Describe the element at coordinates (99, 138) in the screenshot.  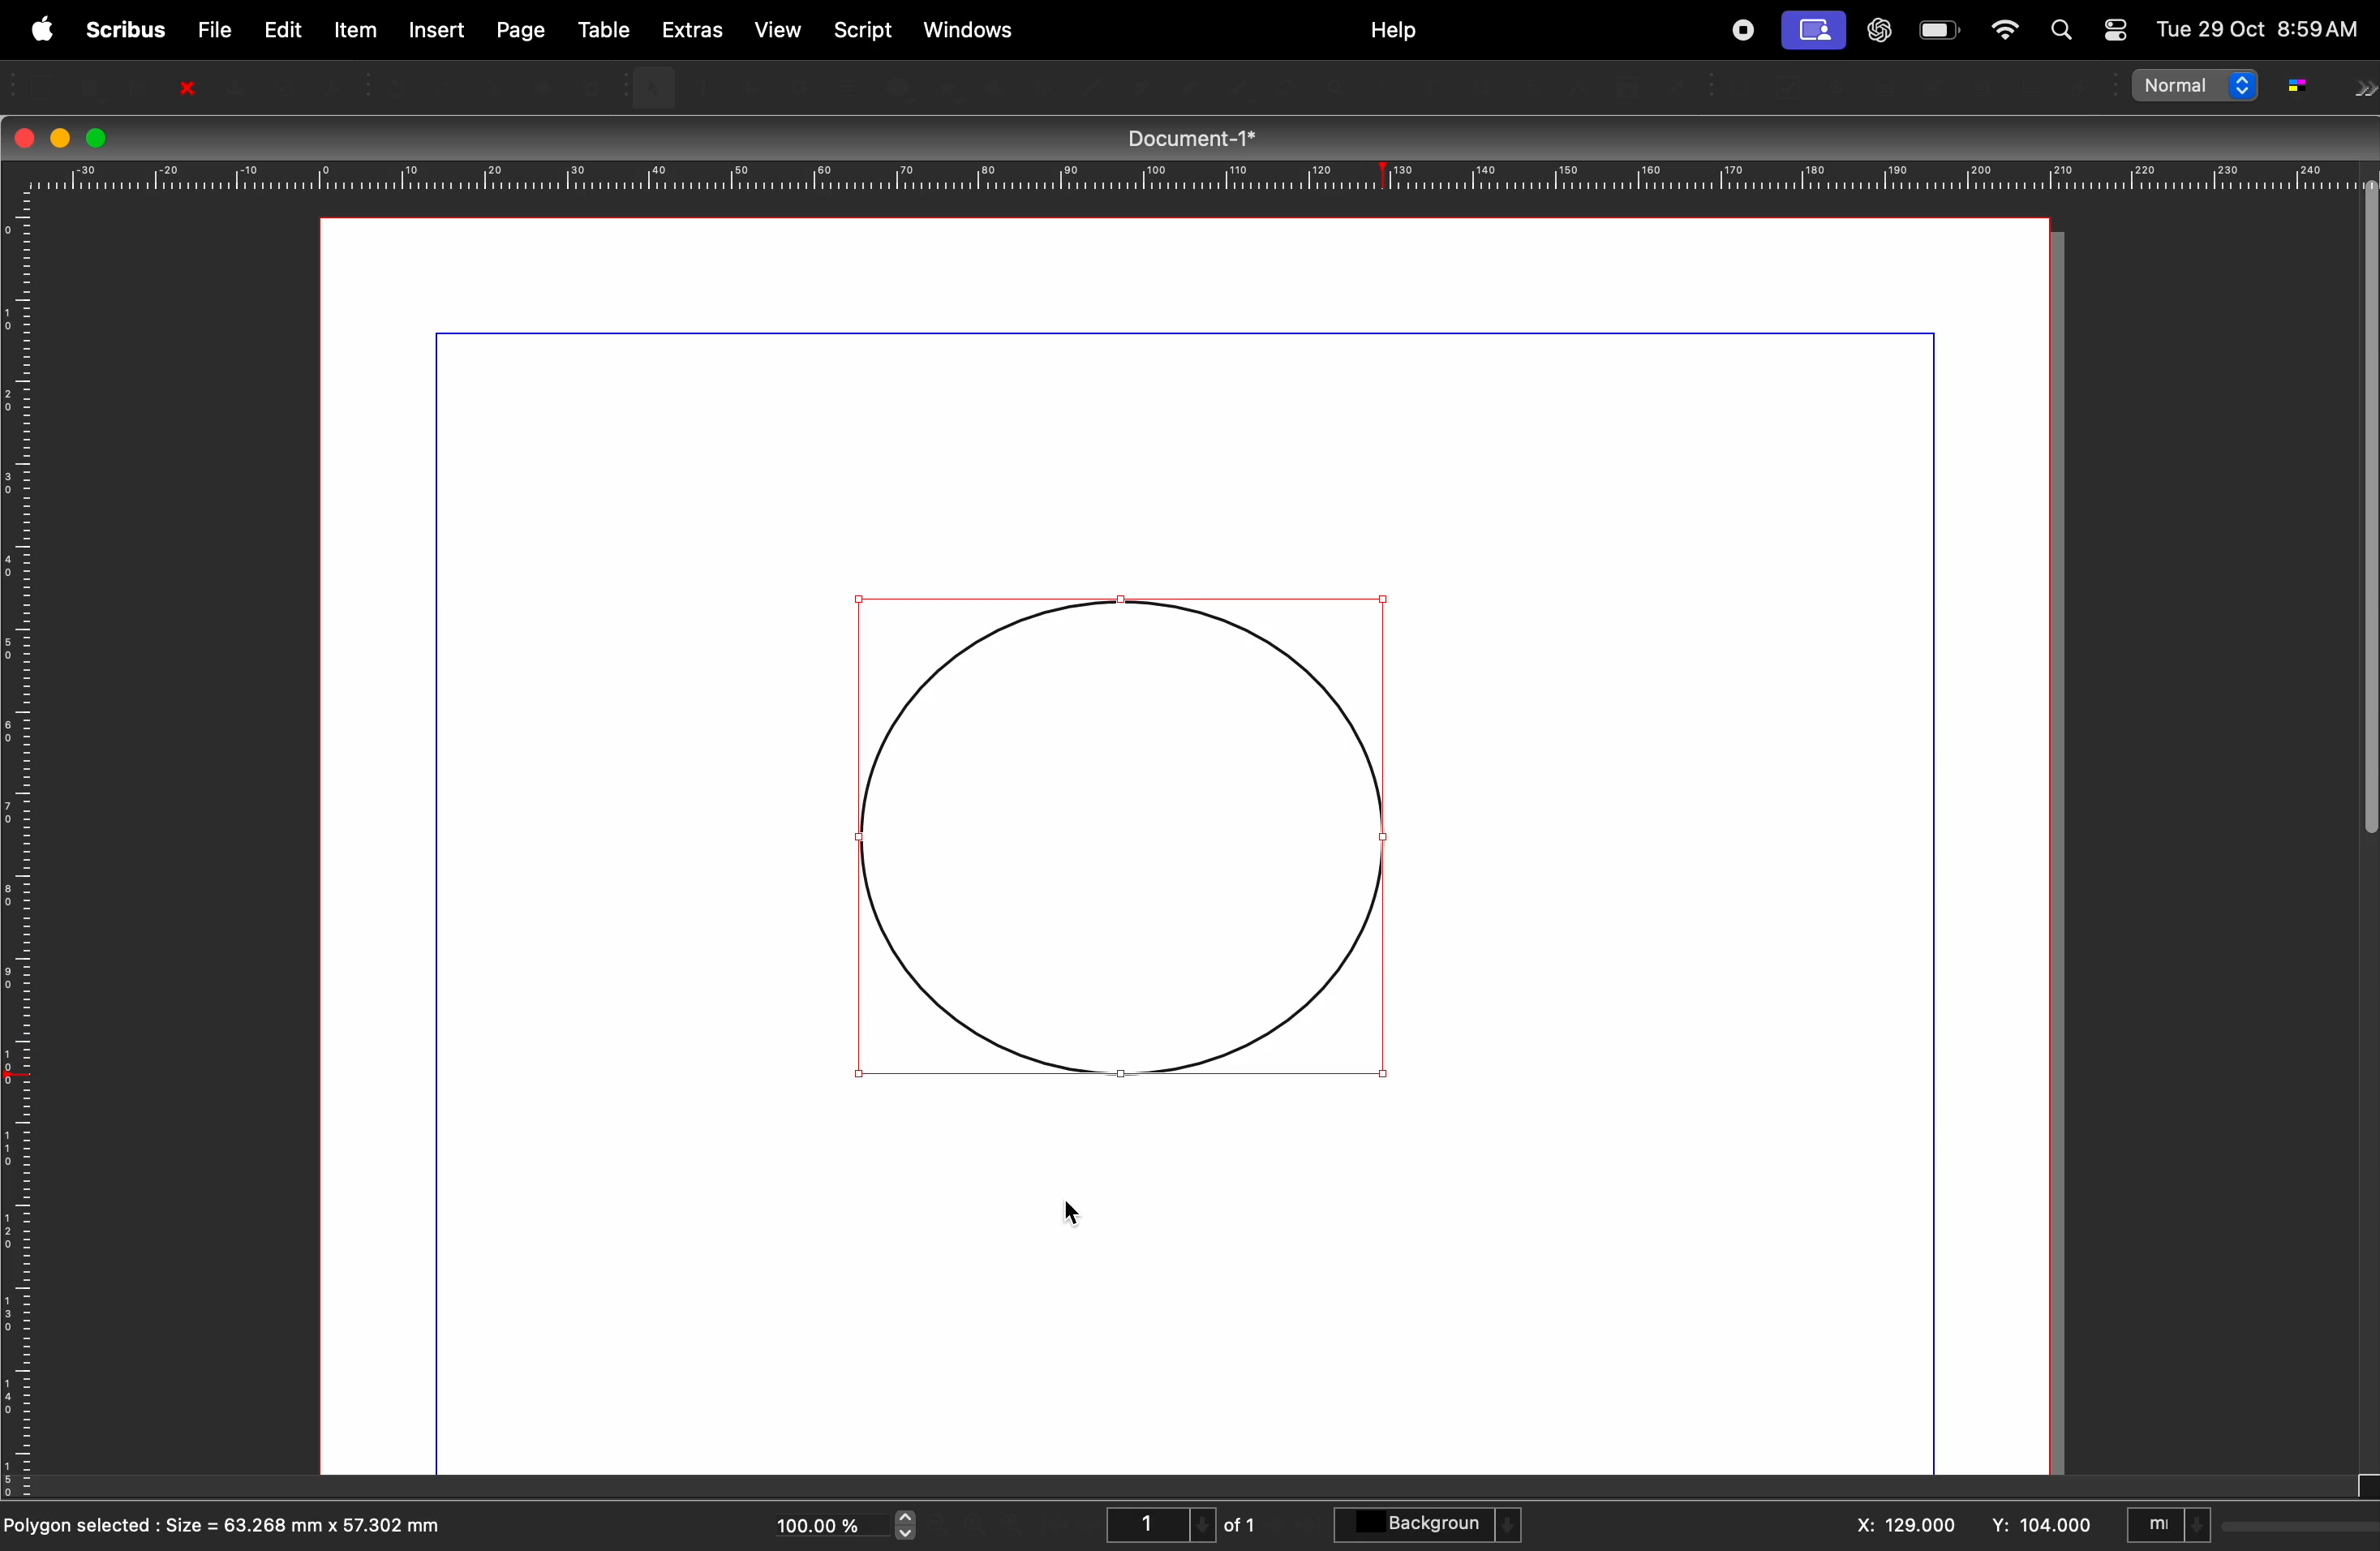
I see `maximize` at that location.